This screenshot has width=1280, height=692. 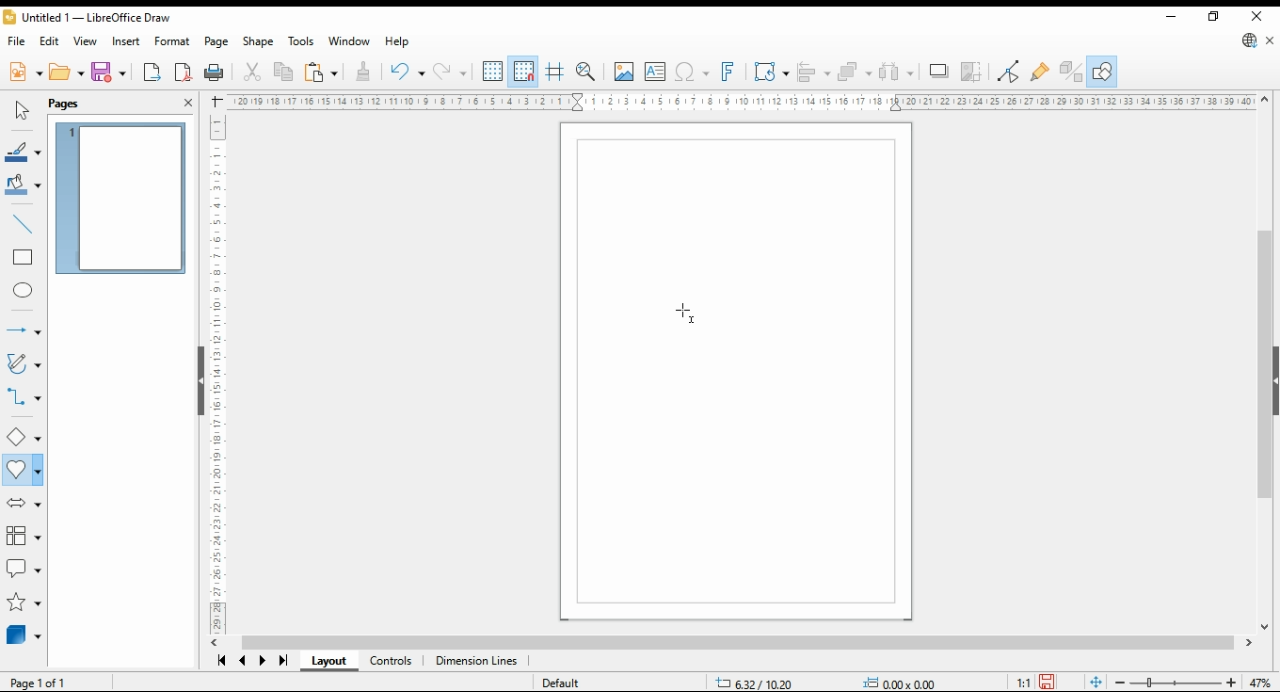 I want to click on arrange, so click(x=855, y=72).